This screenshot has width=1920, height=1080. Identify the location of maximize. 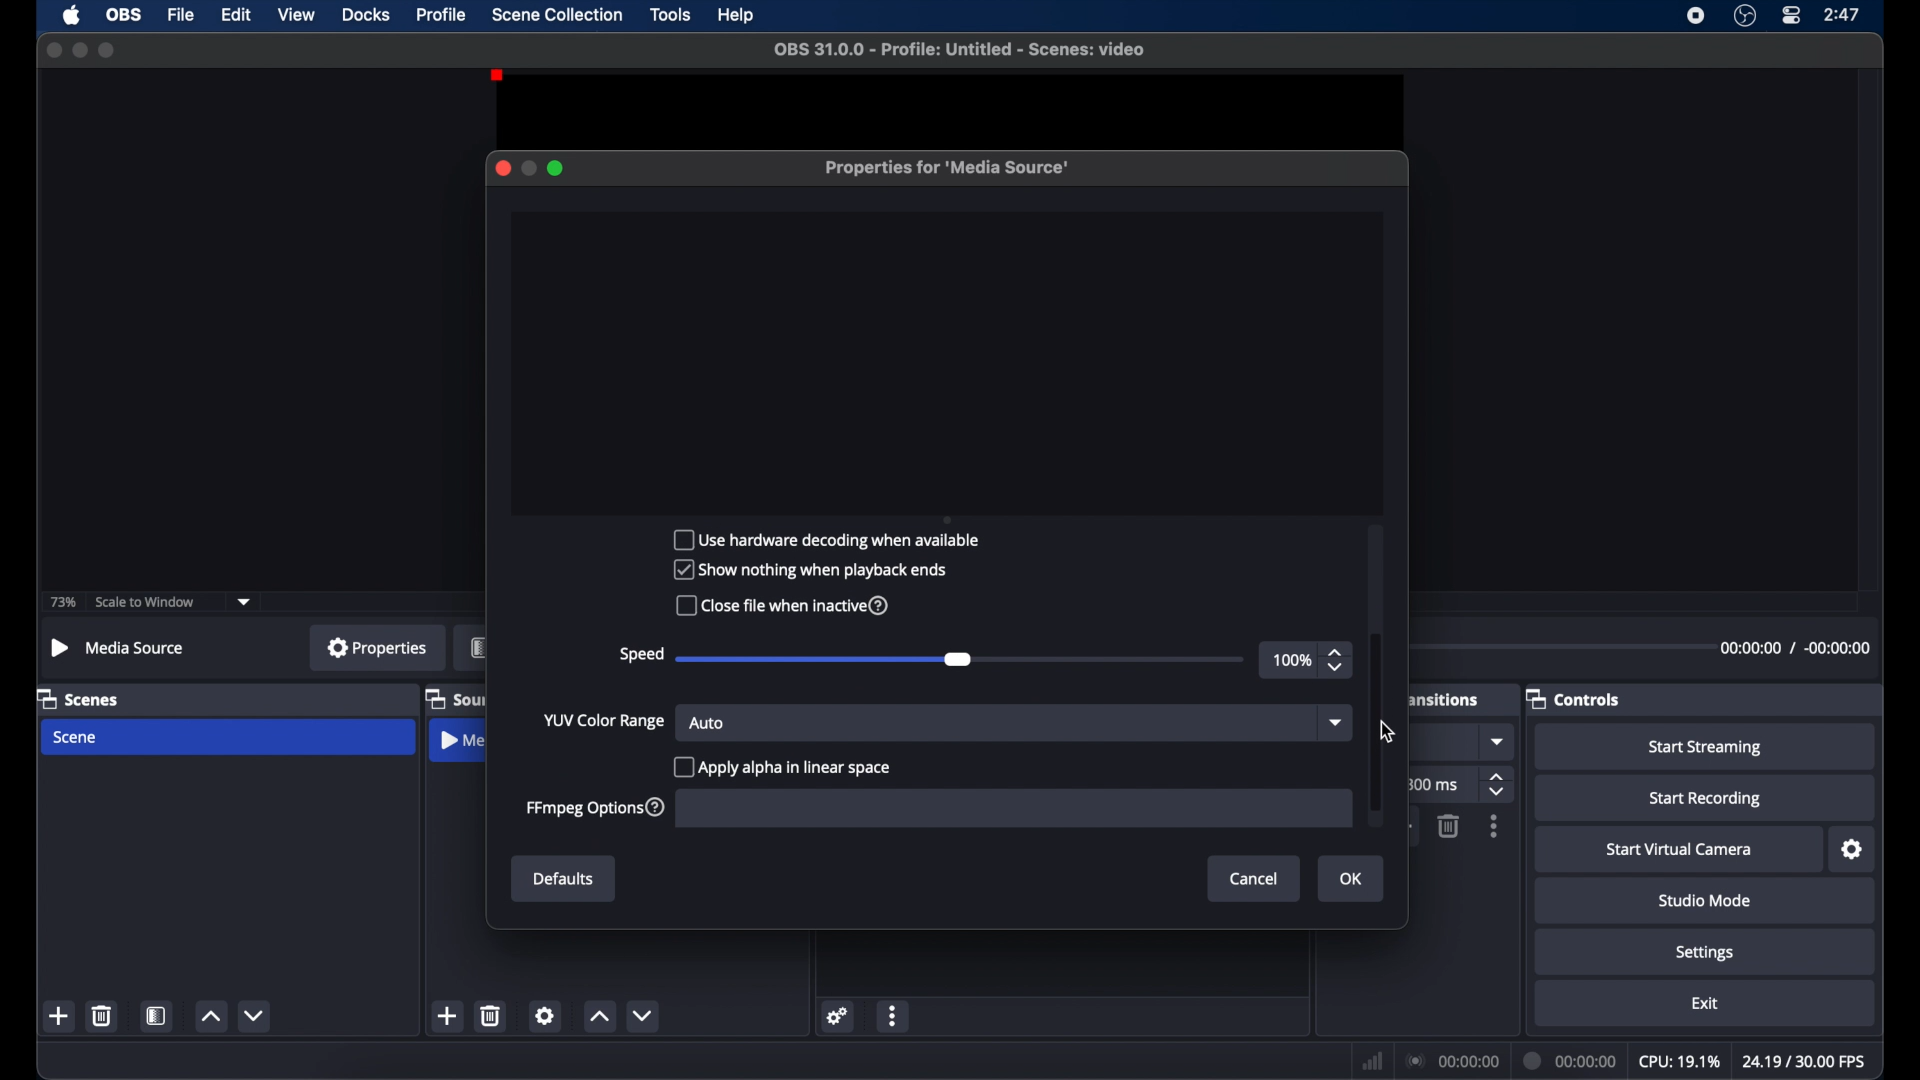
(558, 168).